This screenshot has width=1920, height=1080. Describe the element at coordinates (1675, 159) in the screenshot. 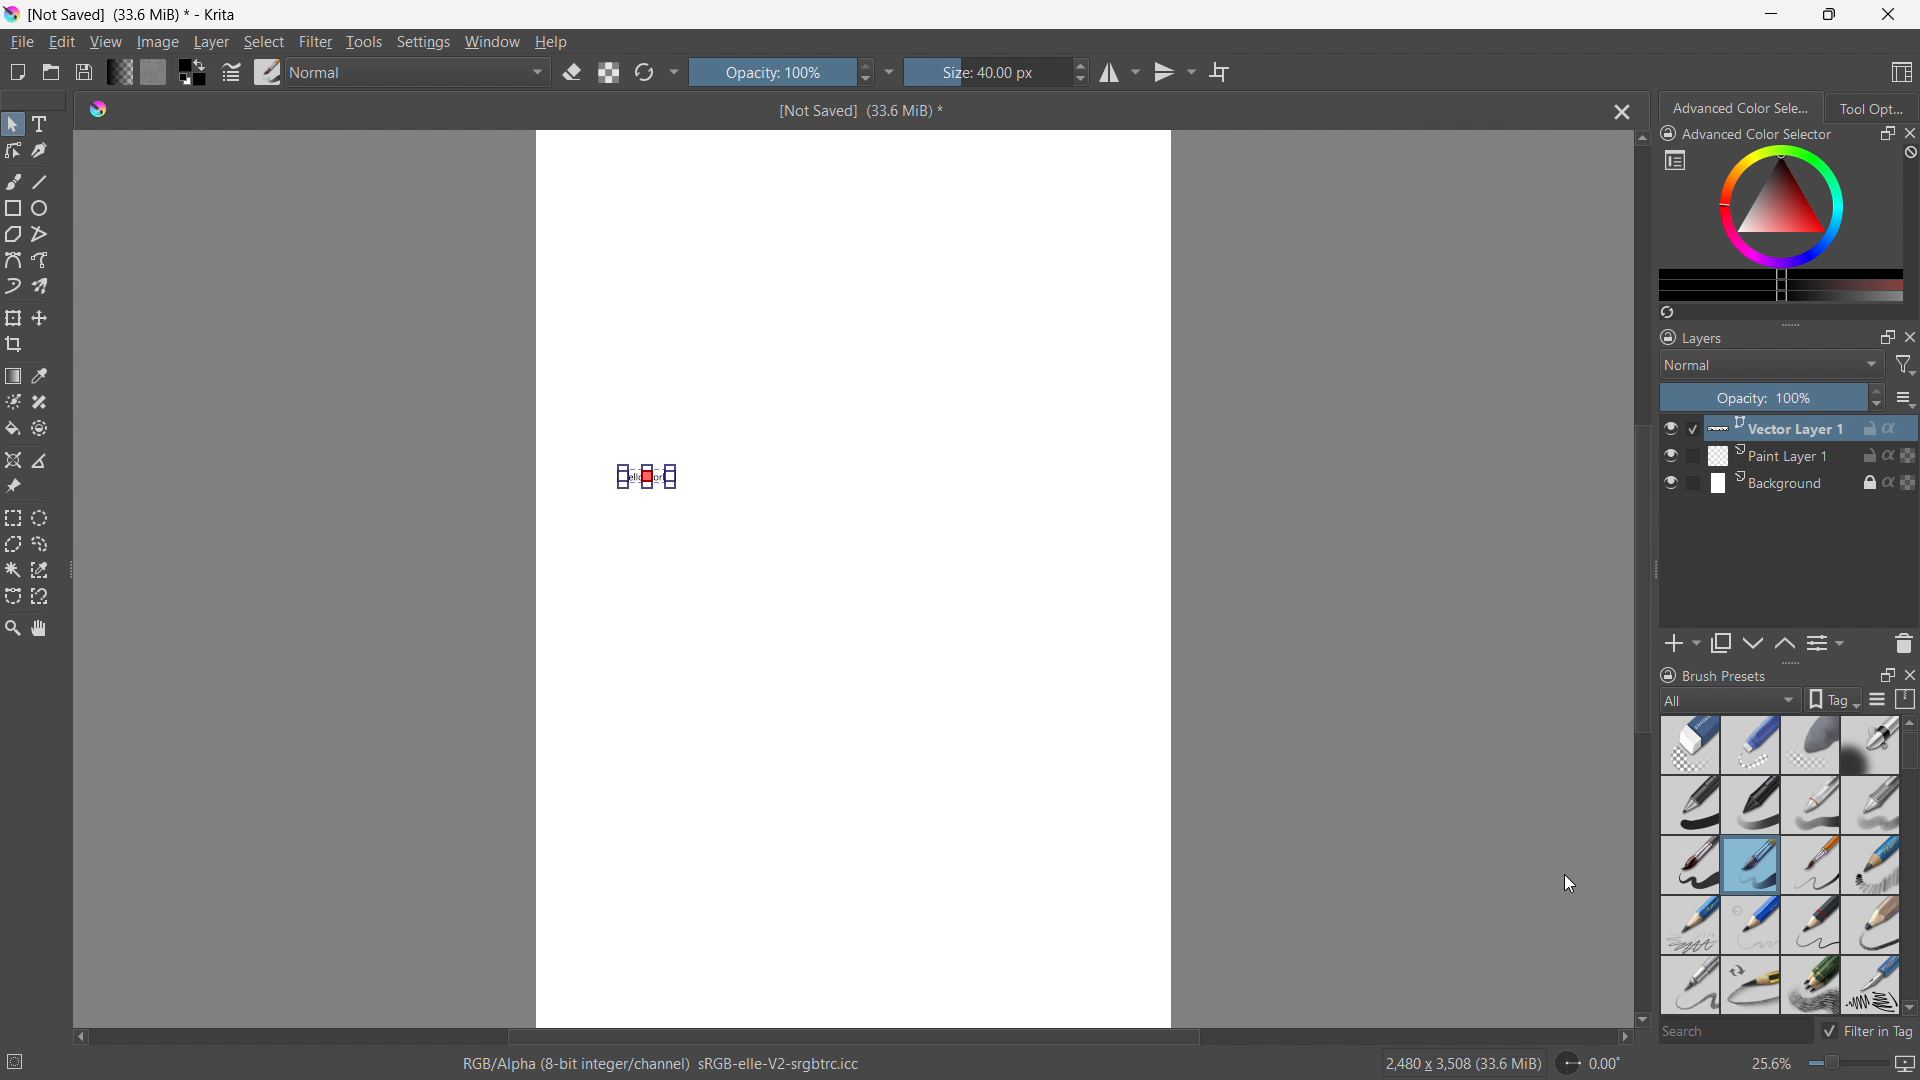

I see `more settings` at that location.